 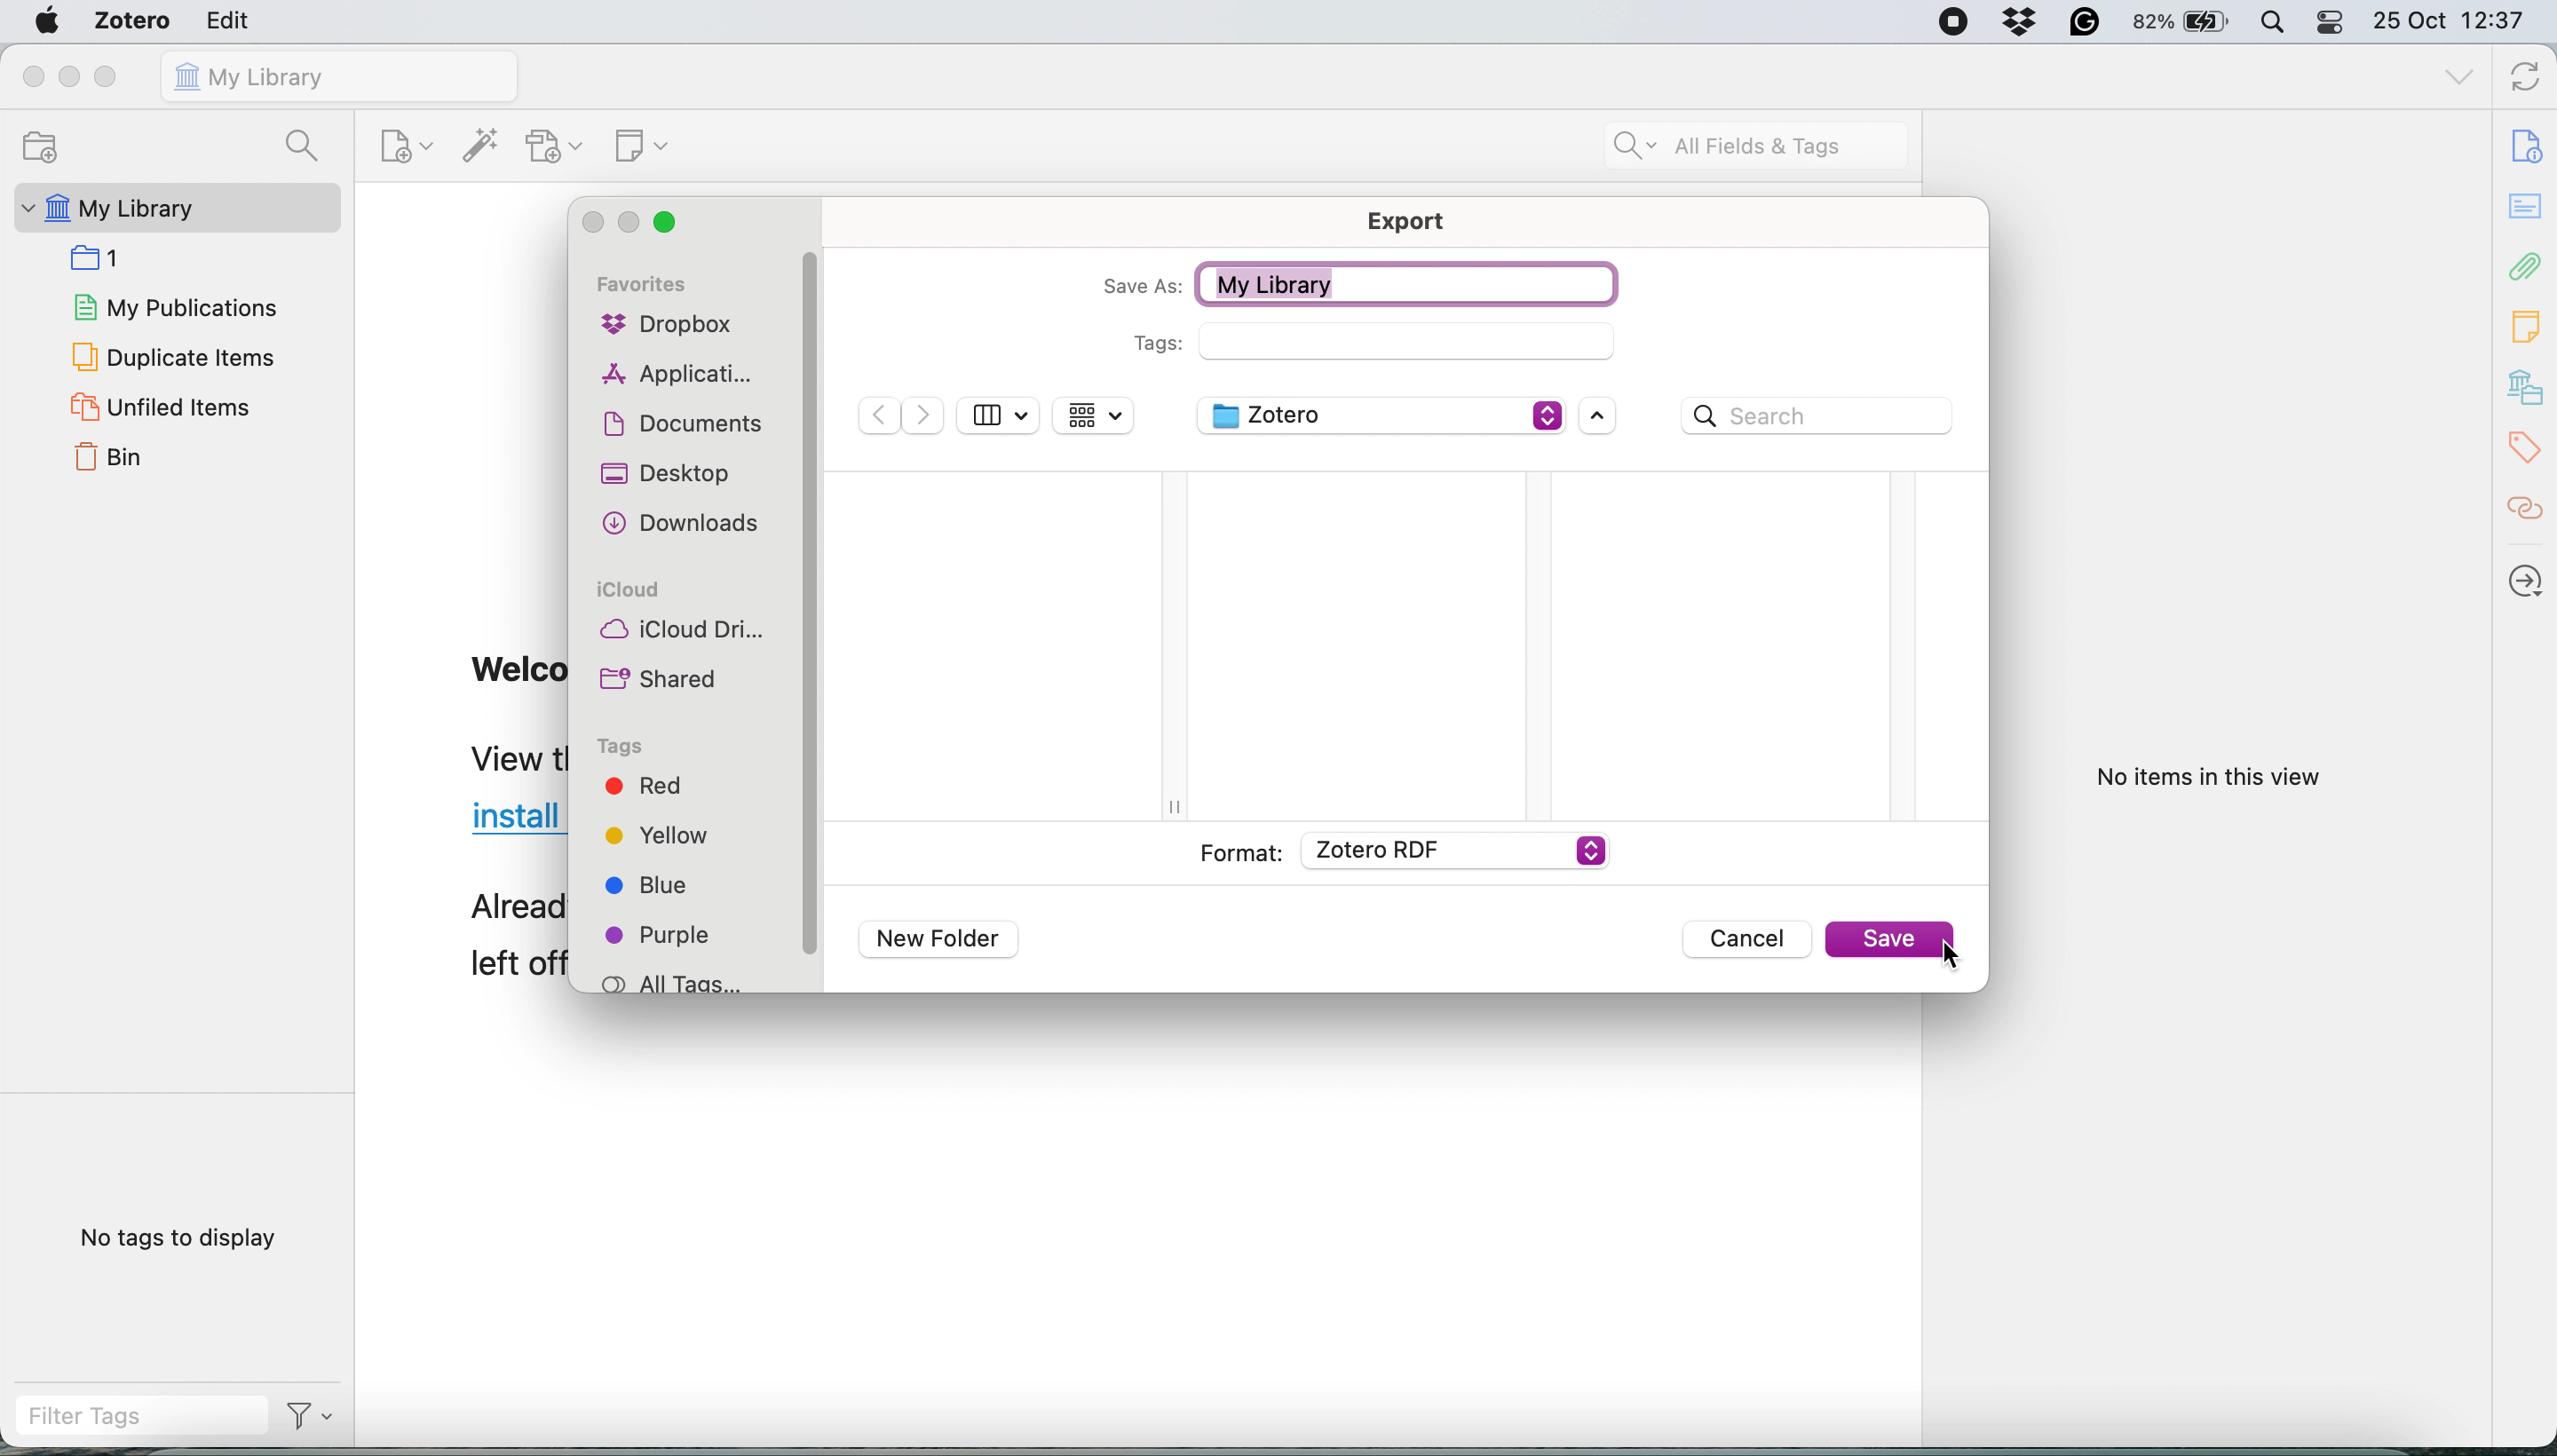 I want to click on Move Up, so click(x=1597, y=417).